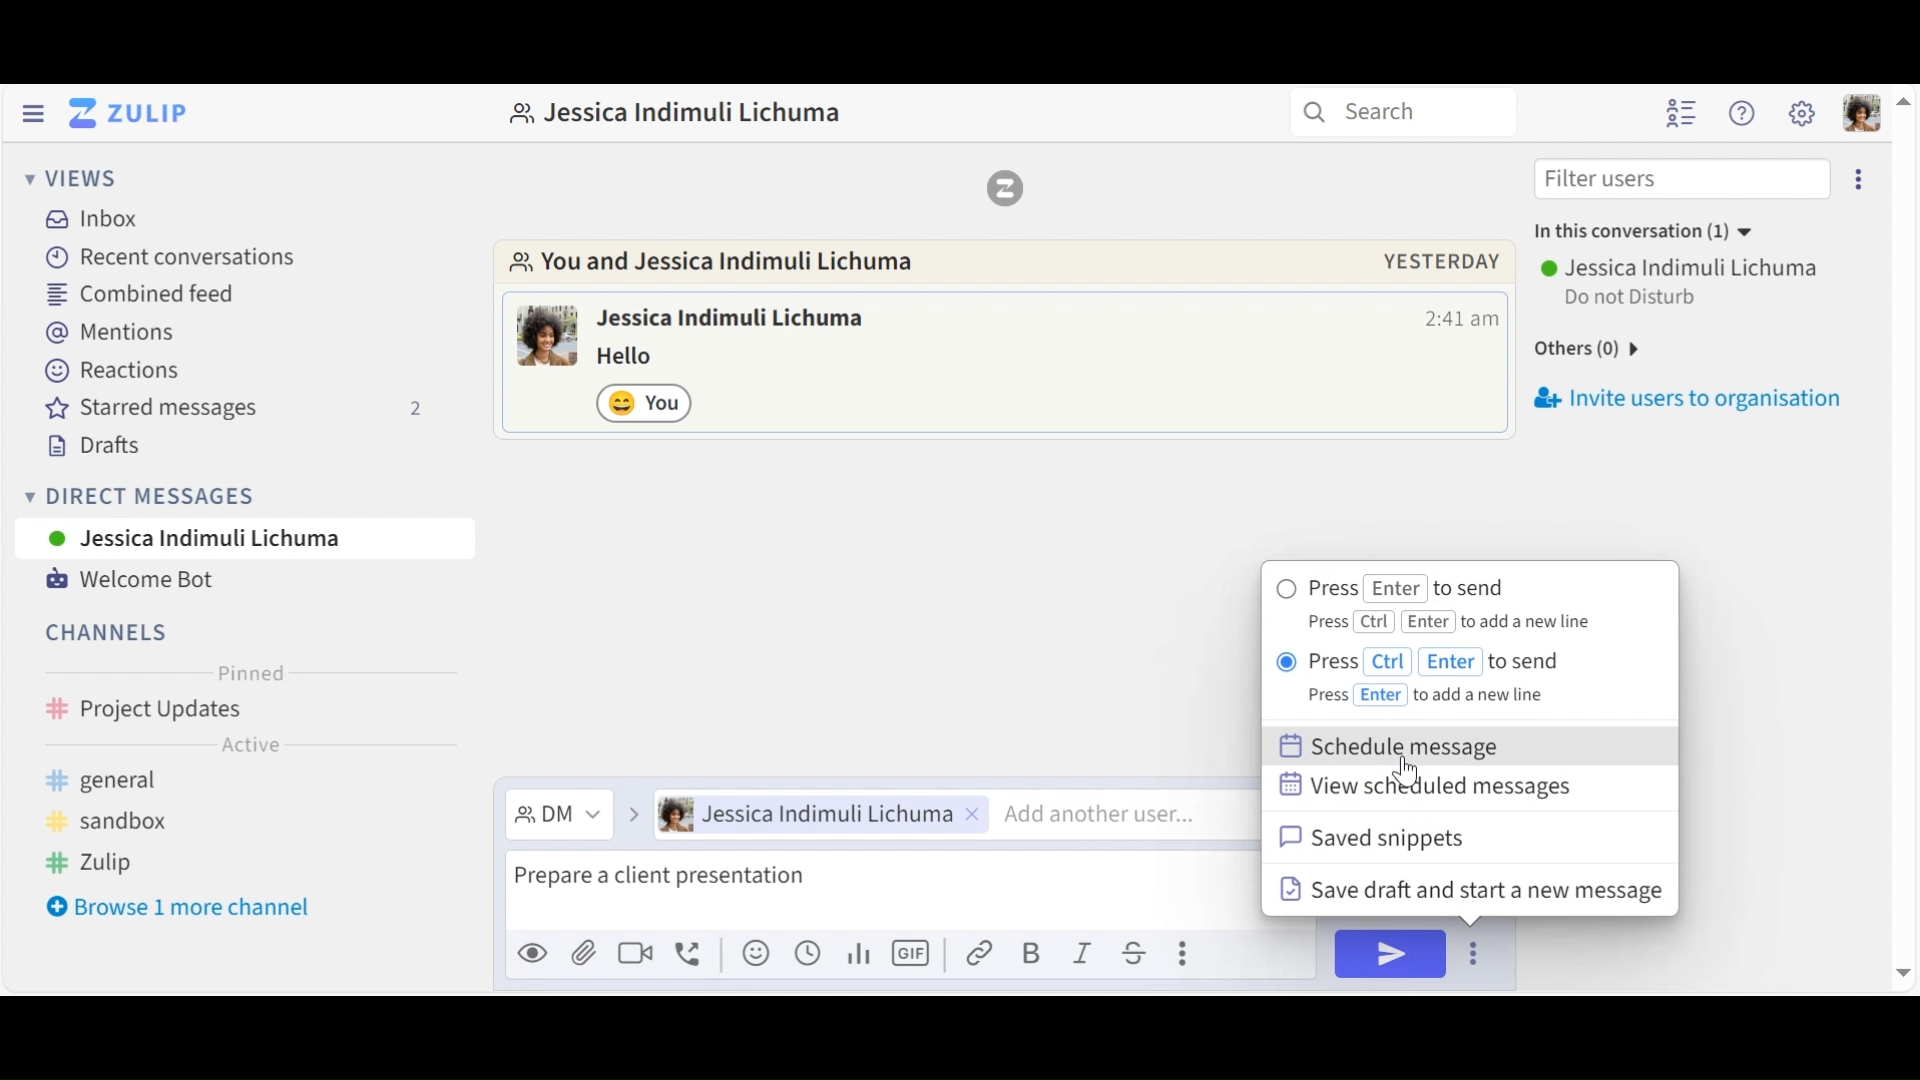  I want to click on sandbox, so click(131, 822).